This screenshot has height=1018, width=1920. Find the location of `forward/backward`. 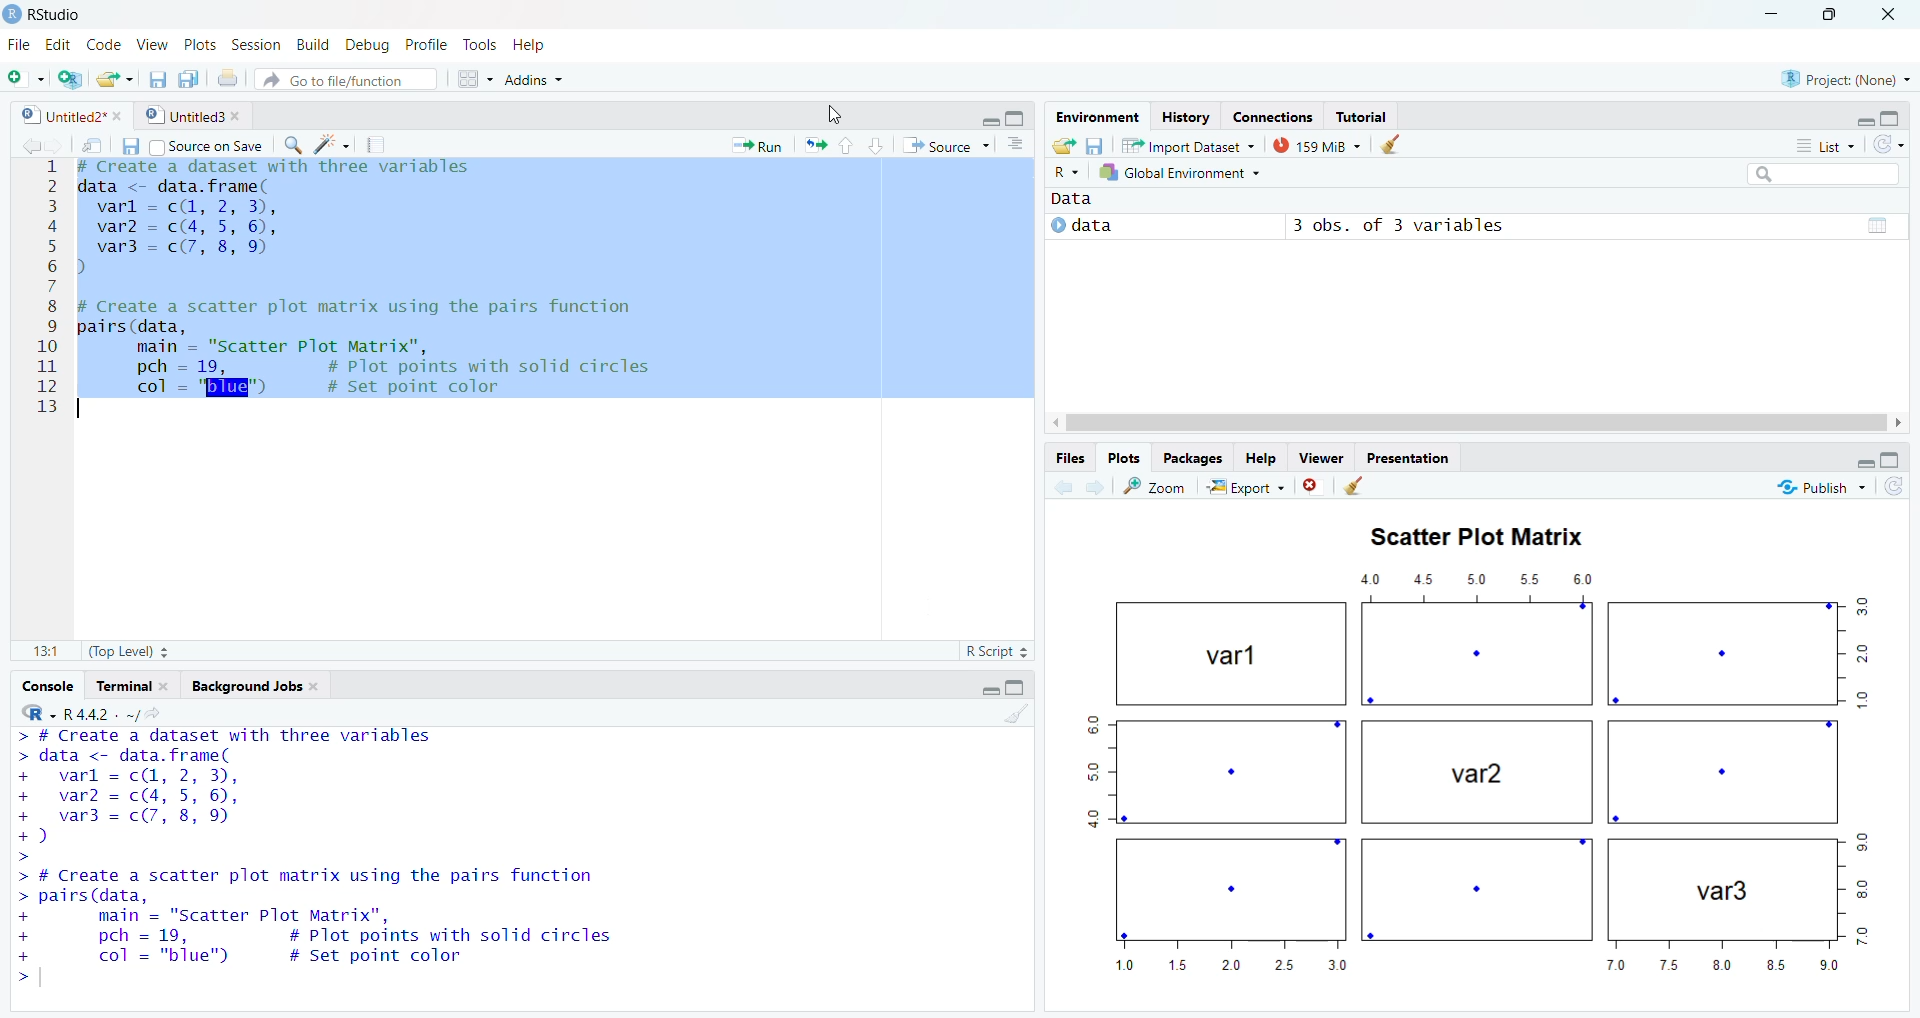

forward/backward is located at coordinates (31, 144).